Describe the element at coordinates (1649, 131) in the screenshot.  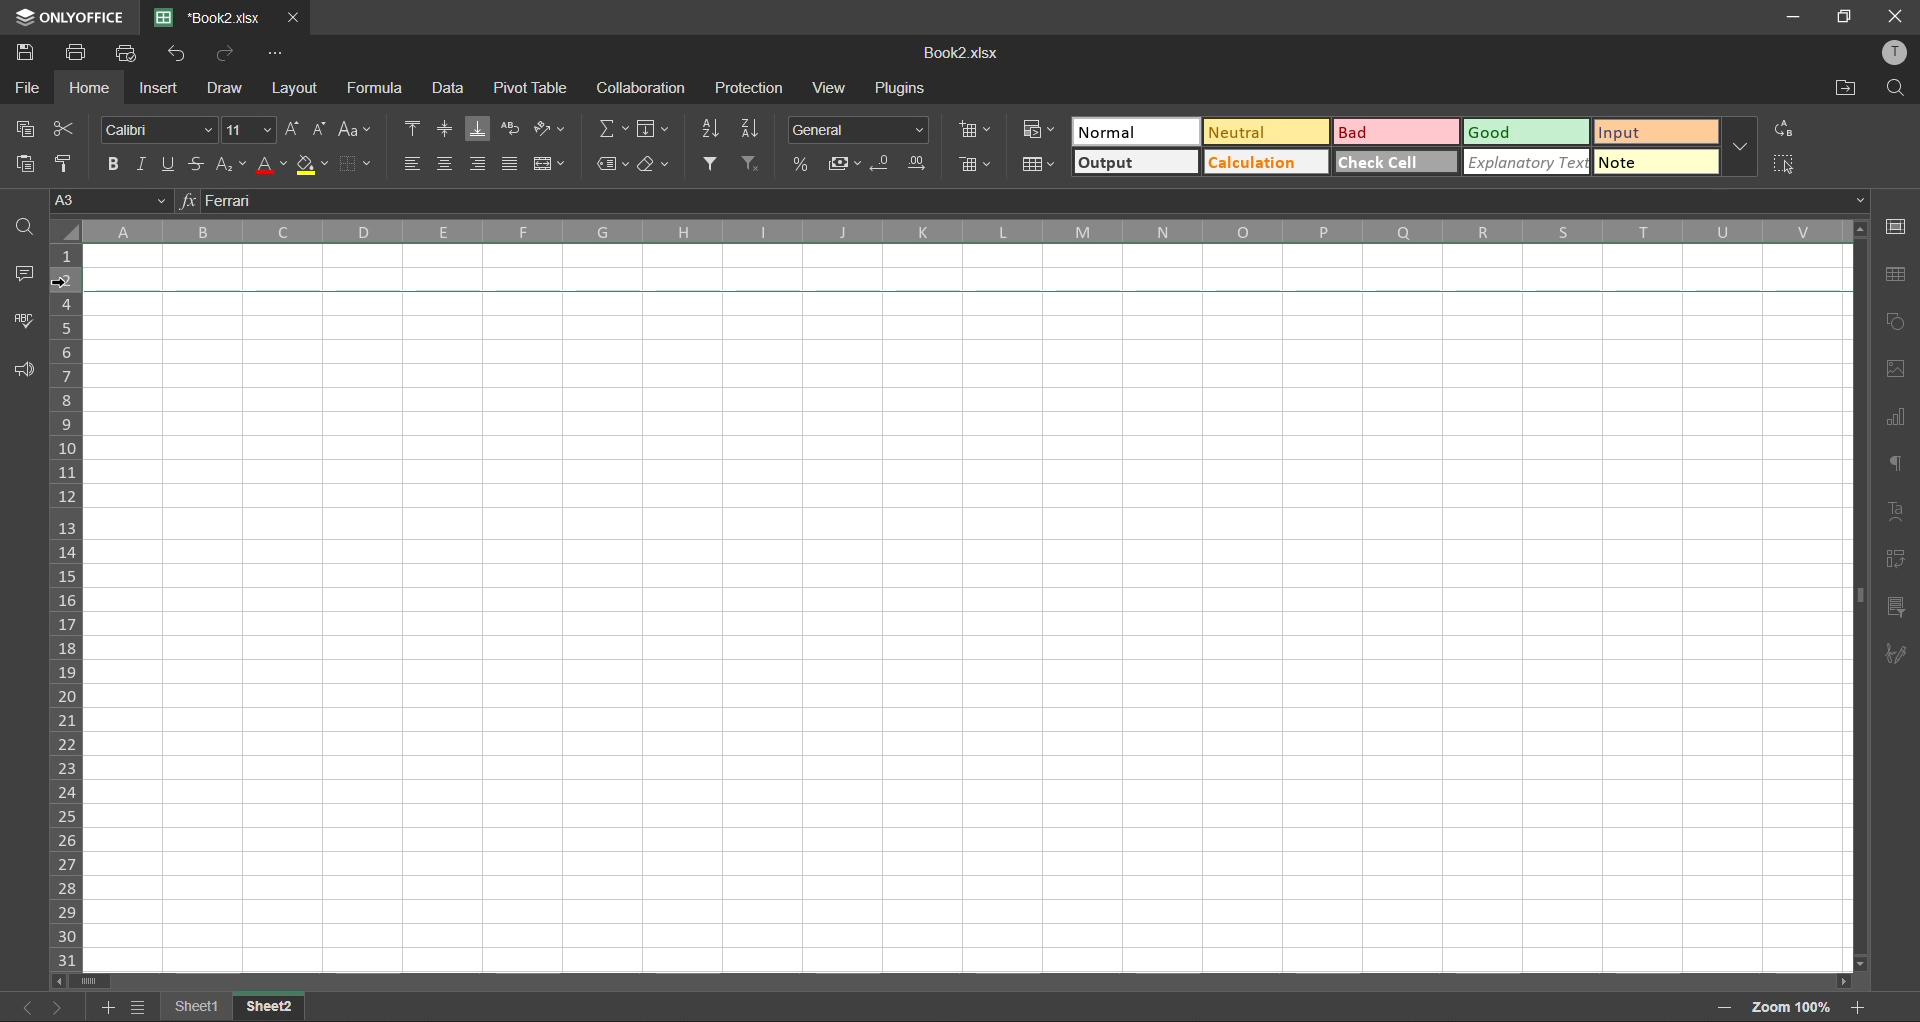
I see `input` at that location.